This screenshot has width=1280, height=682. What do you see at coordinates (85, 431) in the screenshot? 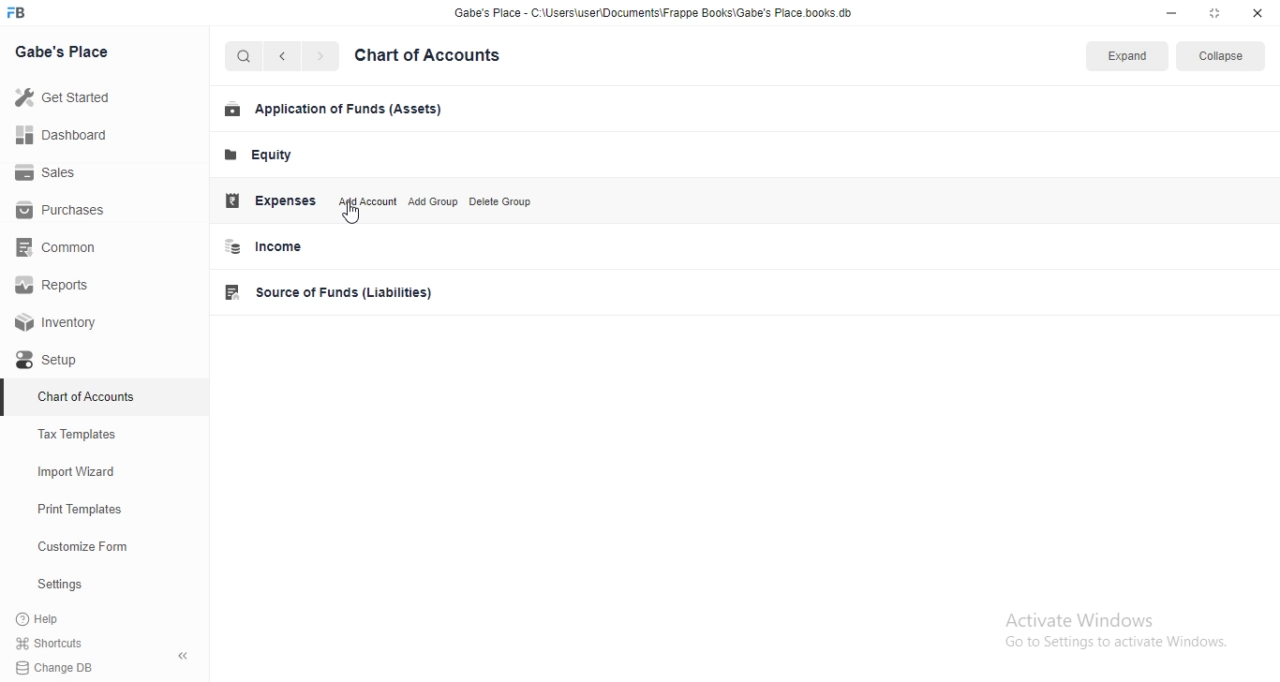
I see `Tax Templates` at bounding box center [85, 431].